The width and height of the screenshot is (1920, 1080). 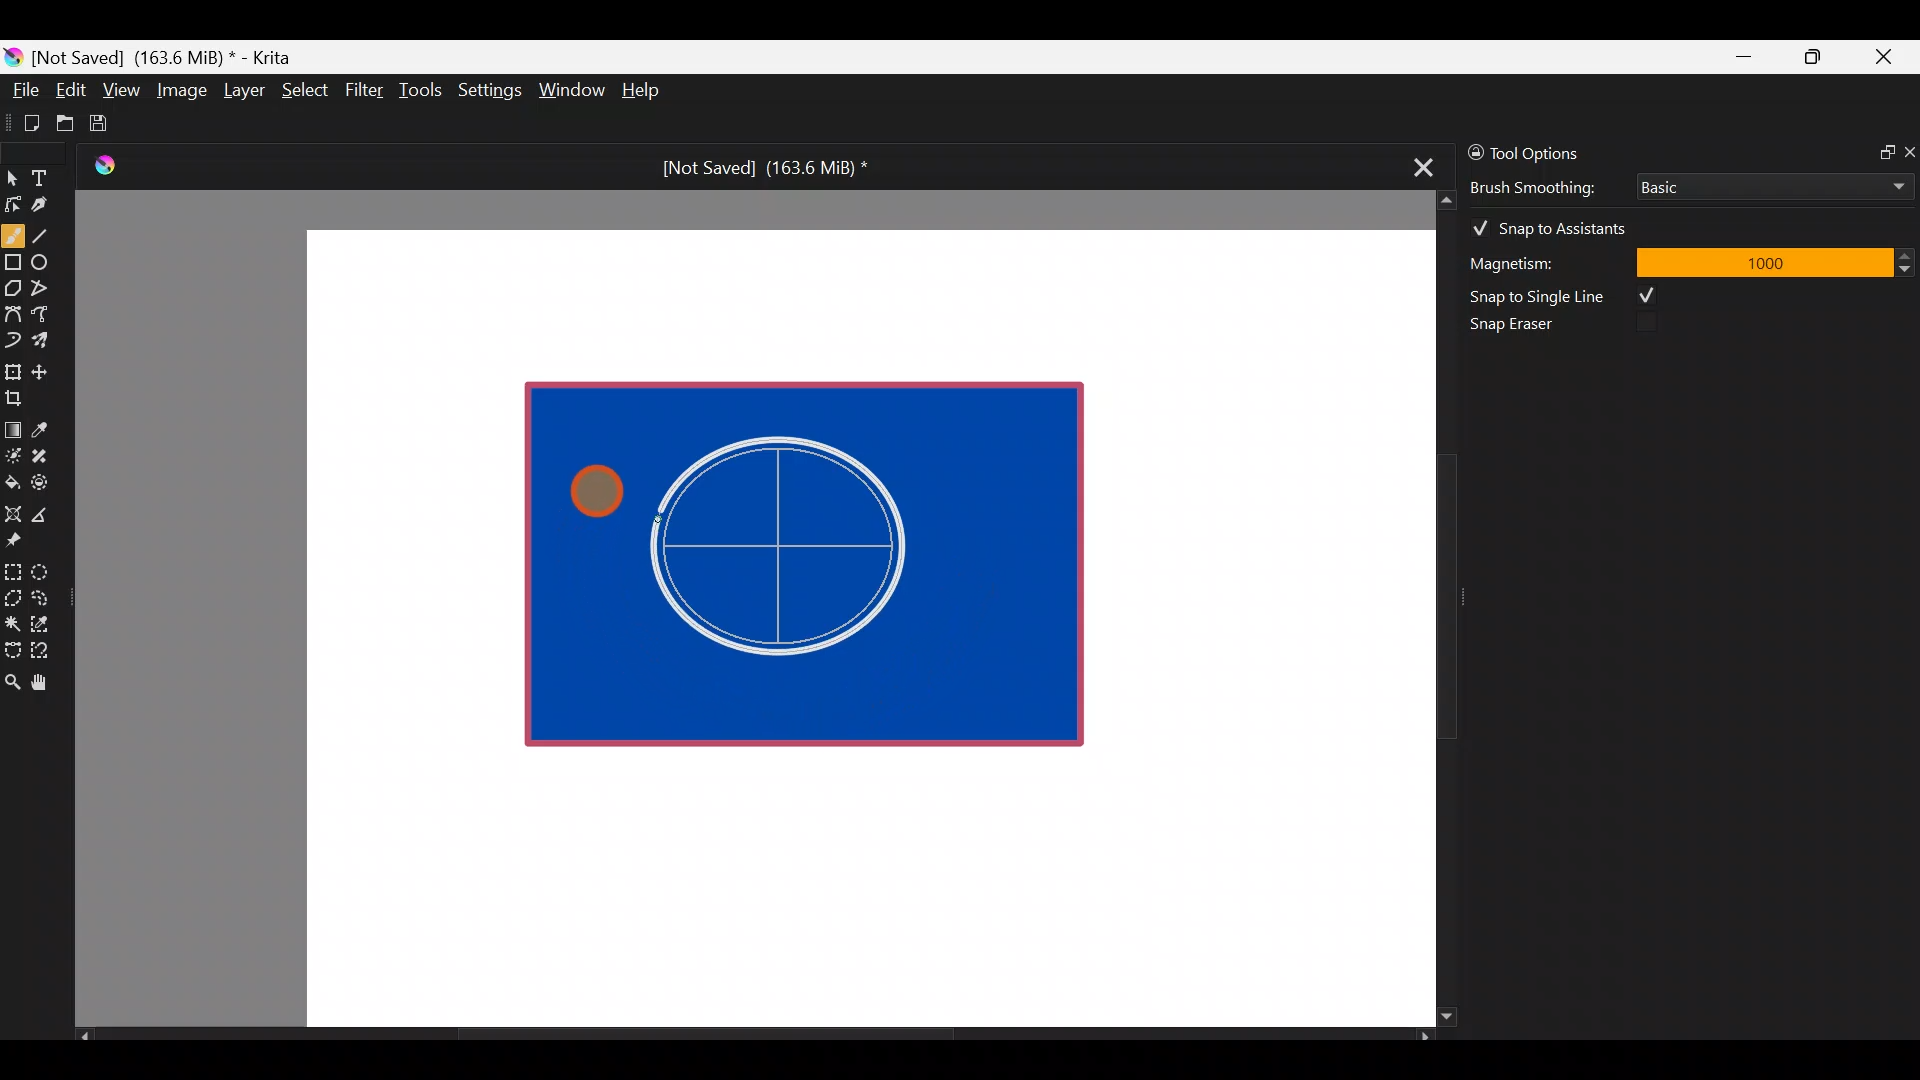 I want to click on Basic, so click(x=1769, y=183).